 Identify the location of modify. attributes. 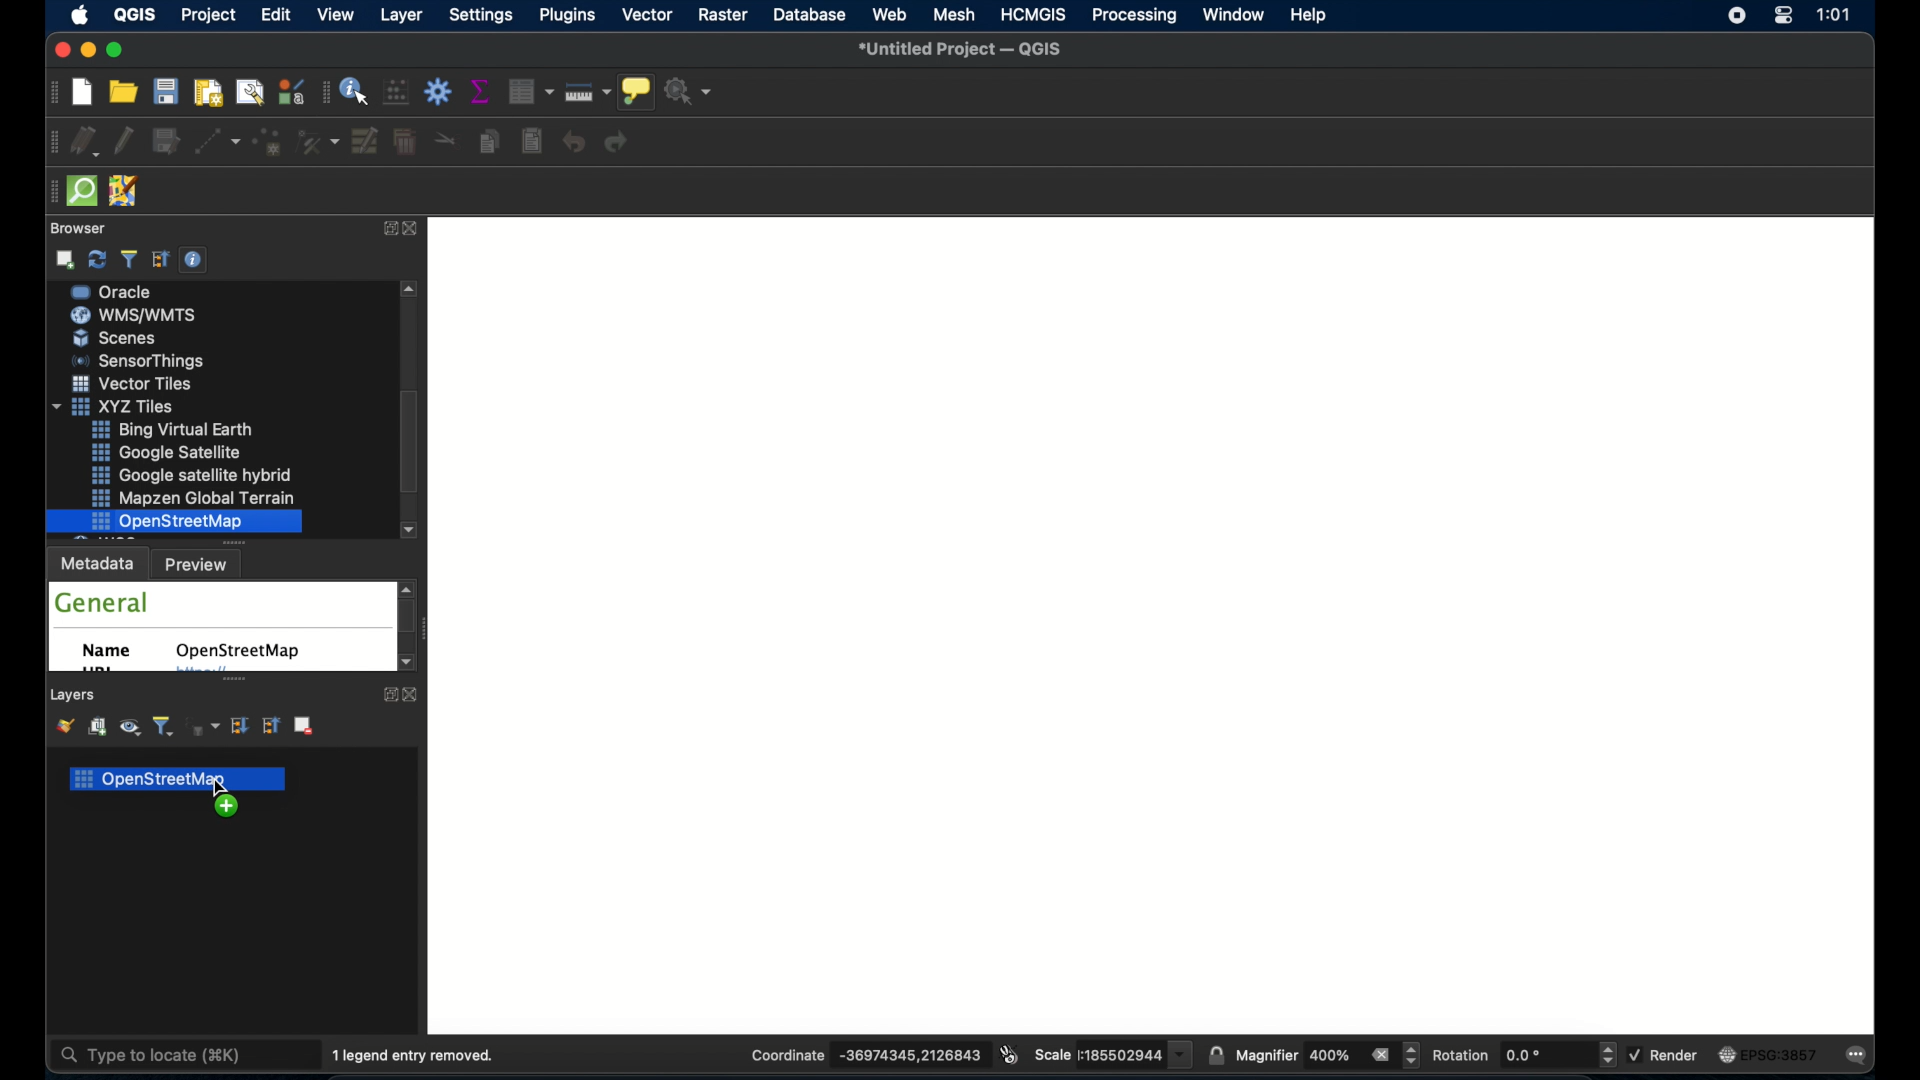
(366, 143).